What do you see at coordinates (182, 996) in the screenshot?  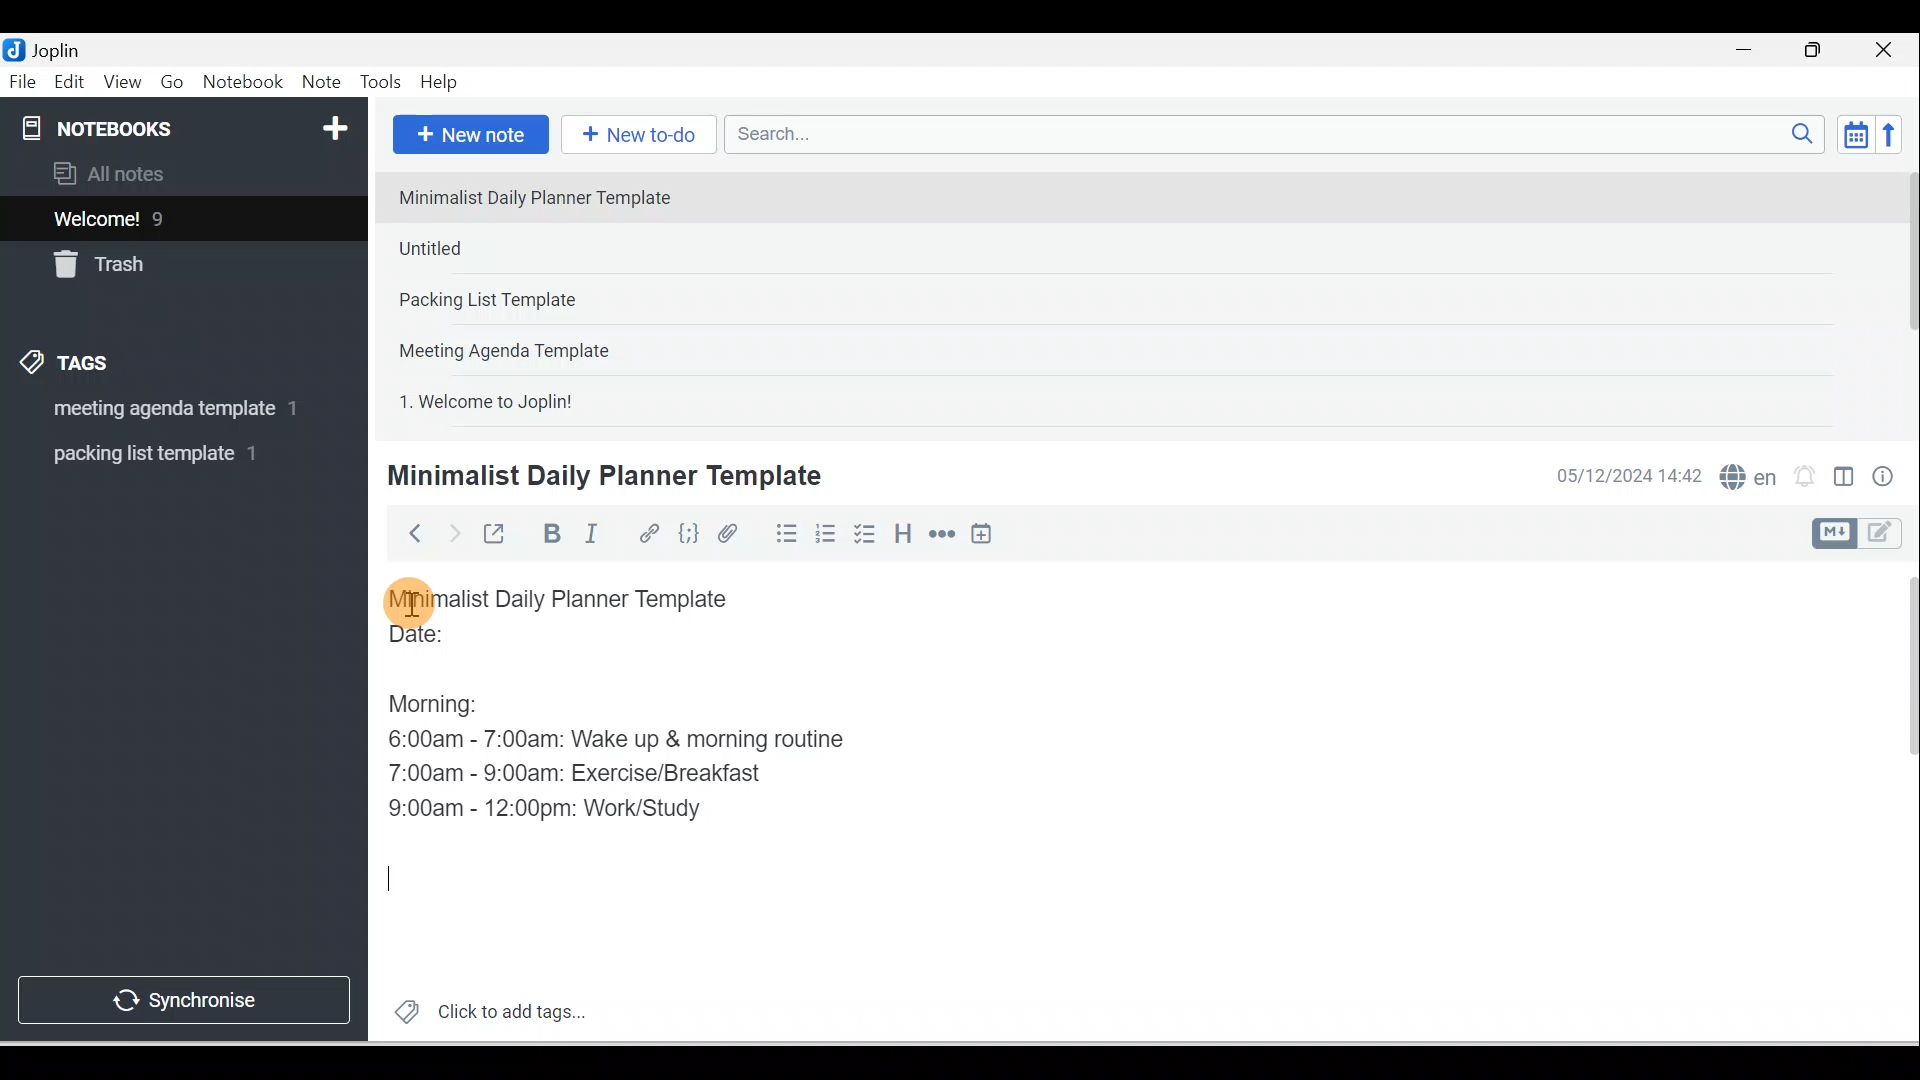 I see `Synchronise` at bounding box center [182, 996].